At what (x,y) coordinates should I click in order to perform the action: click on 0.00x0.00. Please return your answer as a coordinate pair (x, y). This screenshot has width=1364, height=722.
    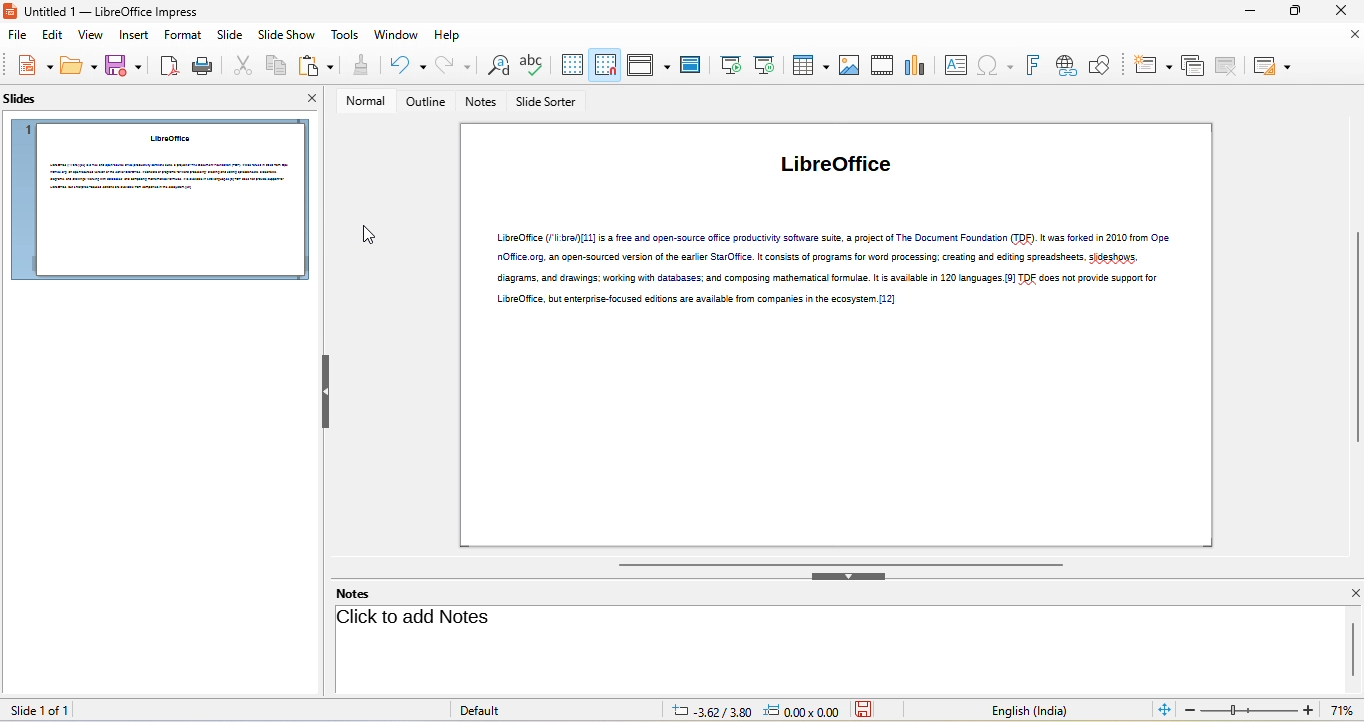
    Looking at the image, I should click on (801, 711).